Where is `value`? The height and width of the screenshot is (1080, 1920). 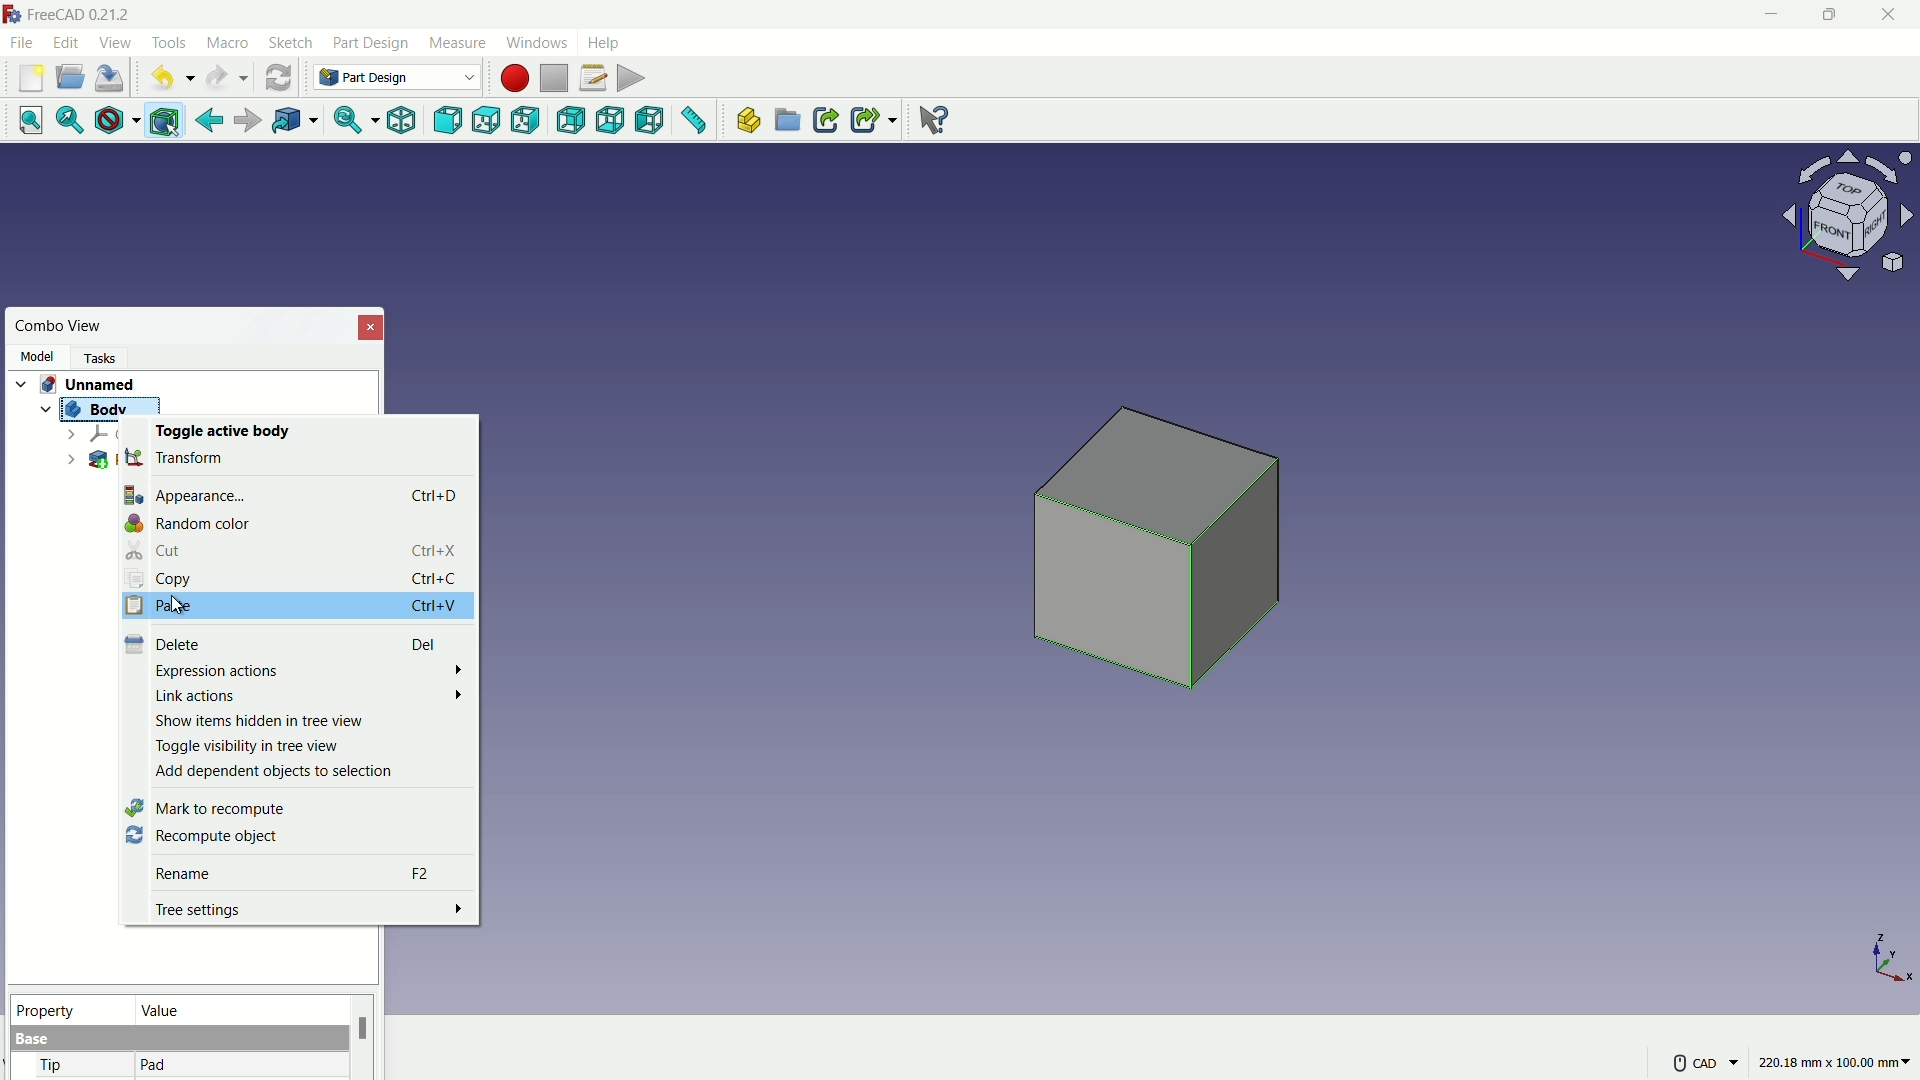 value is located at coordinates (237, 1009).